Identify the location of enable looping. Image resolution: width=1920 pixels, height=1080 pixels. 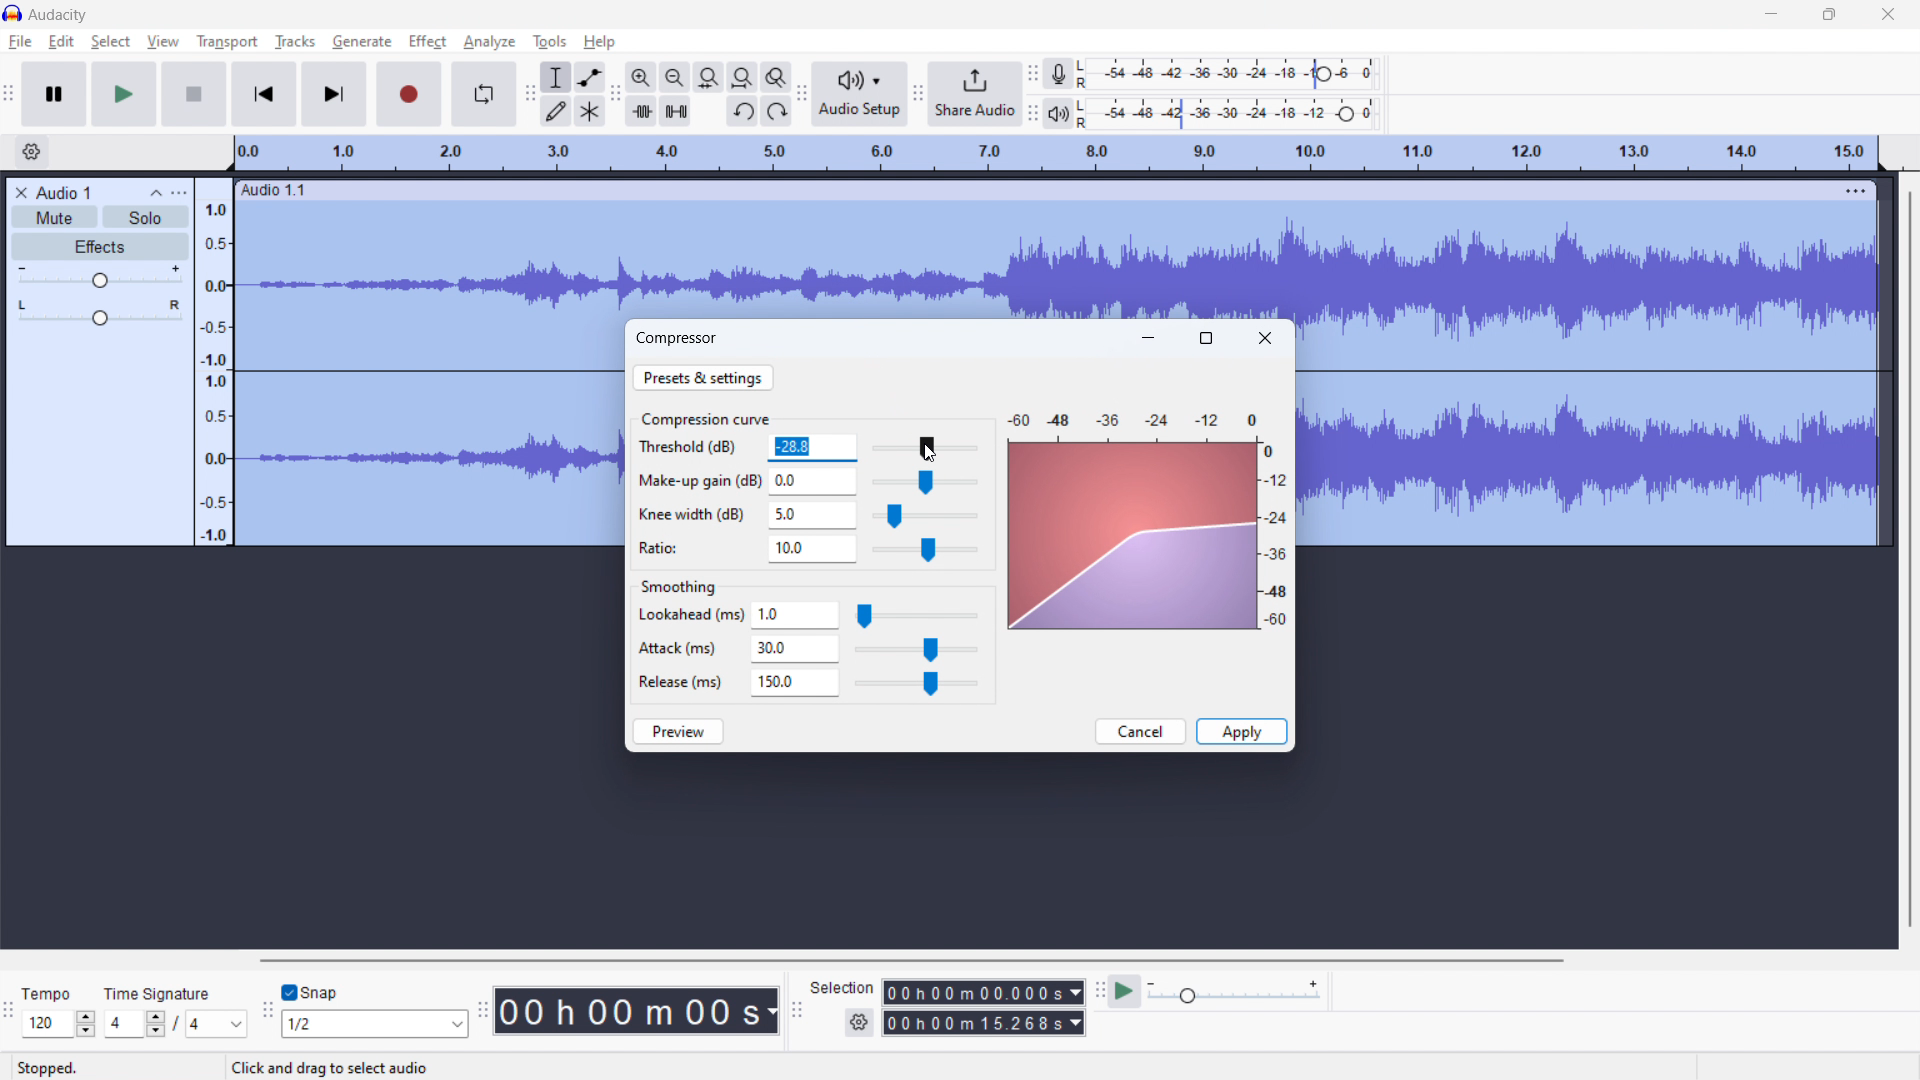
(482, 94).